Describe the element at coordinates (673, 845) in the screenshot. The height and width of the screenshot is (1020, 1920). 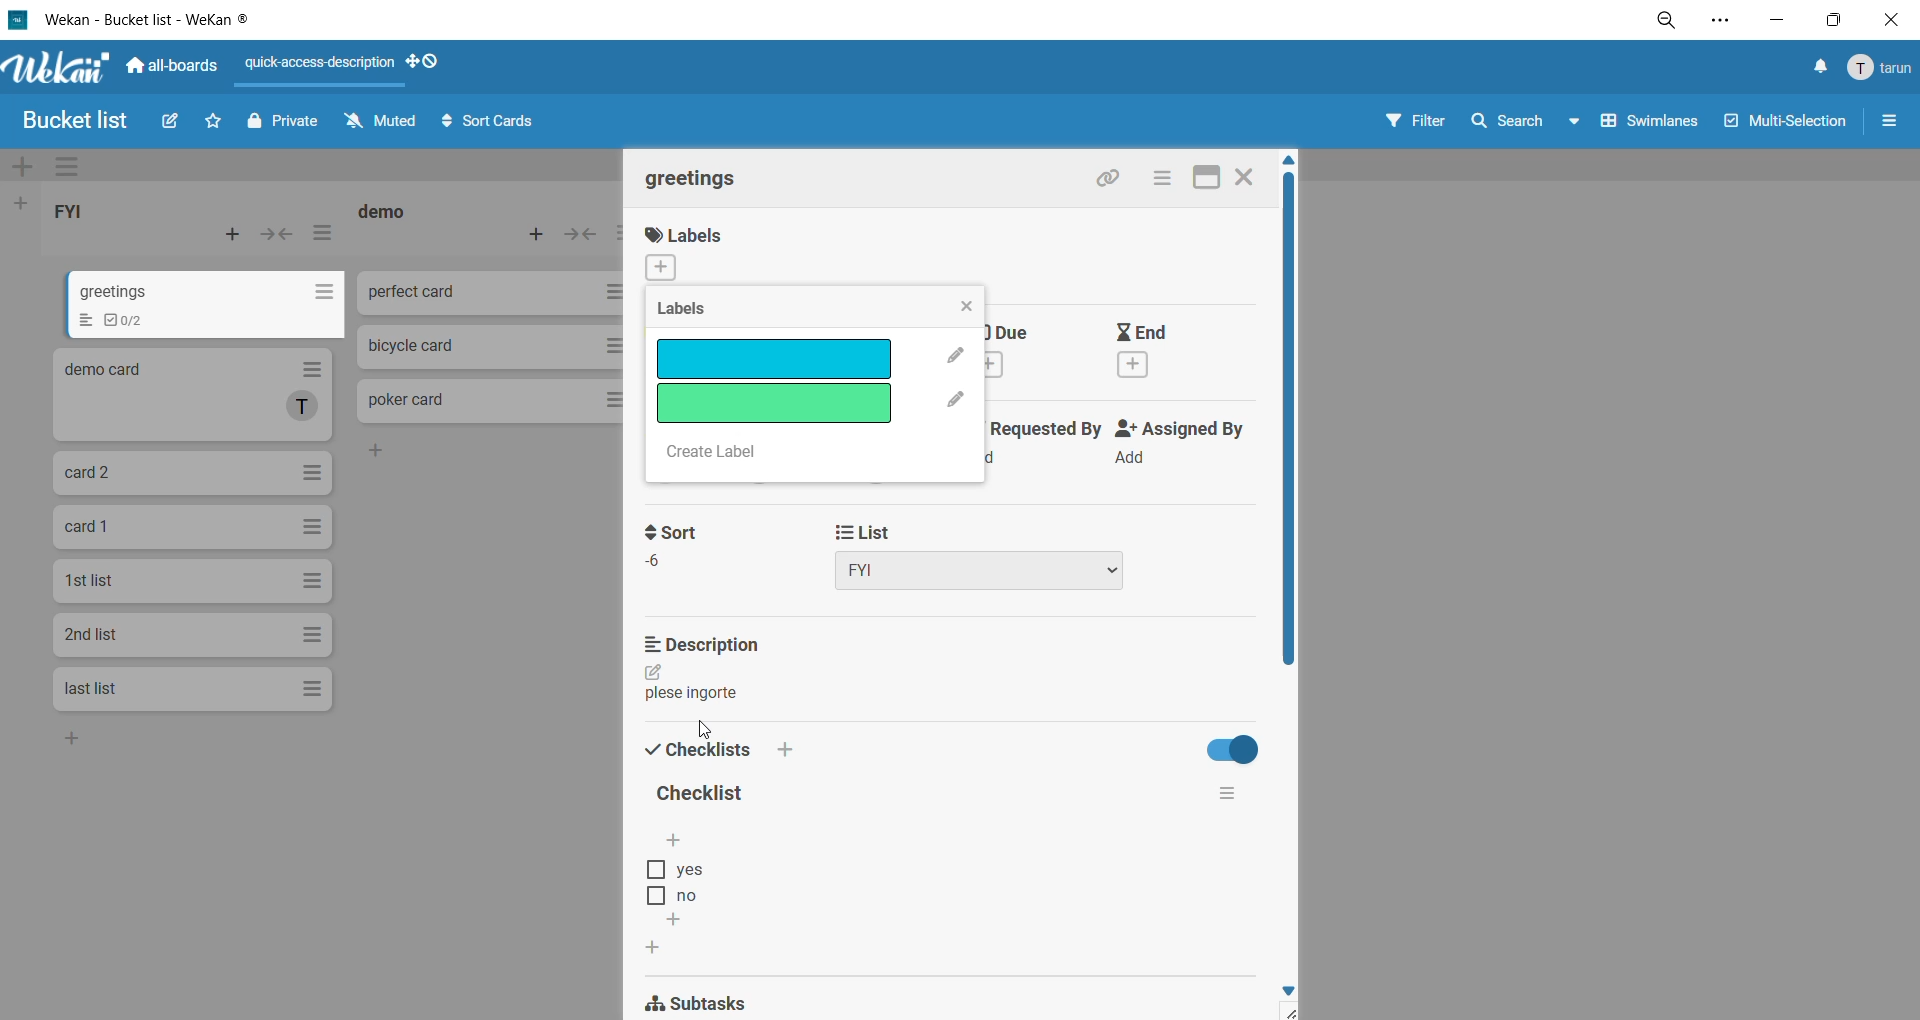
I see `add checklist options` at that location.